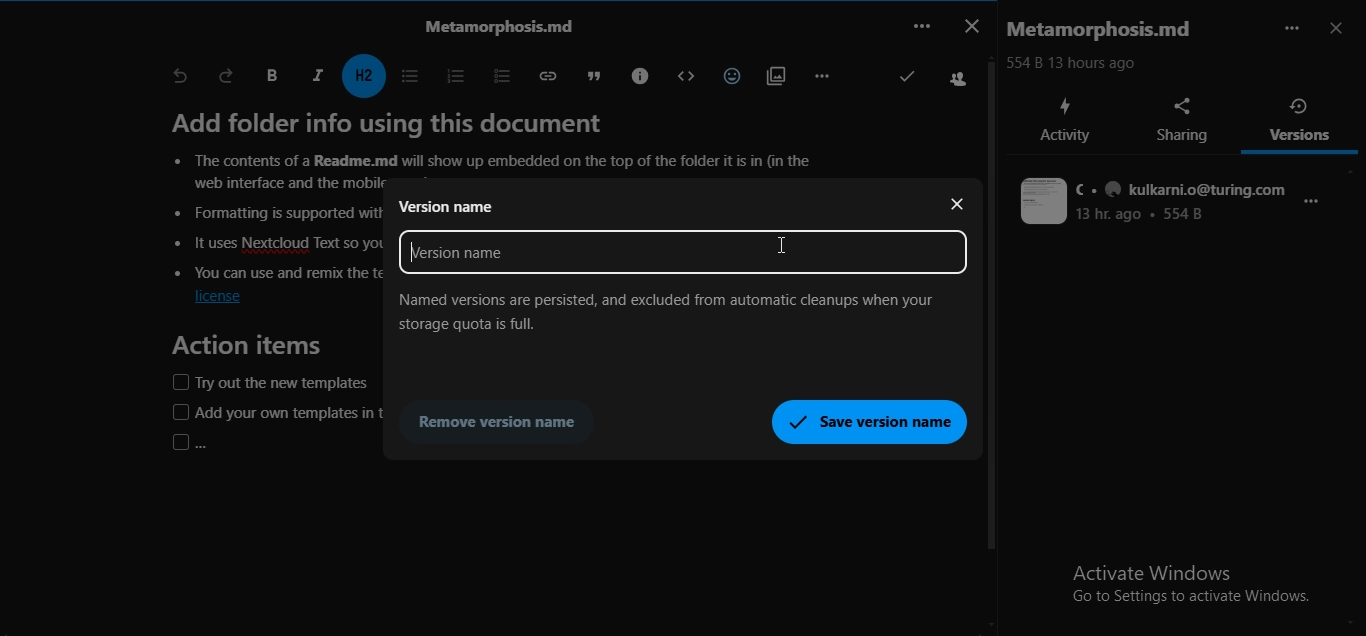 The height and width of the screenshot is (636, 1366). Describe the element at coordinates (1065, 120) in the screenshot. I see `activity` at that location.